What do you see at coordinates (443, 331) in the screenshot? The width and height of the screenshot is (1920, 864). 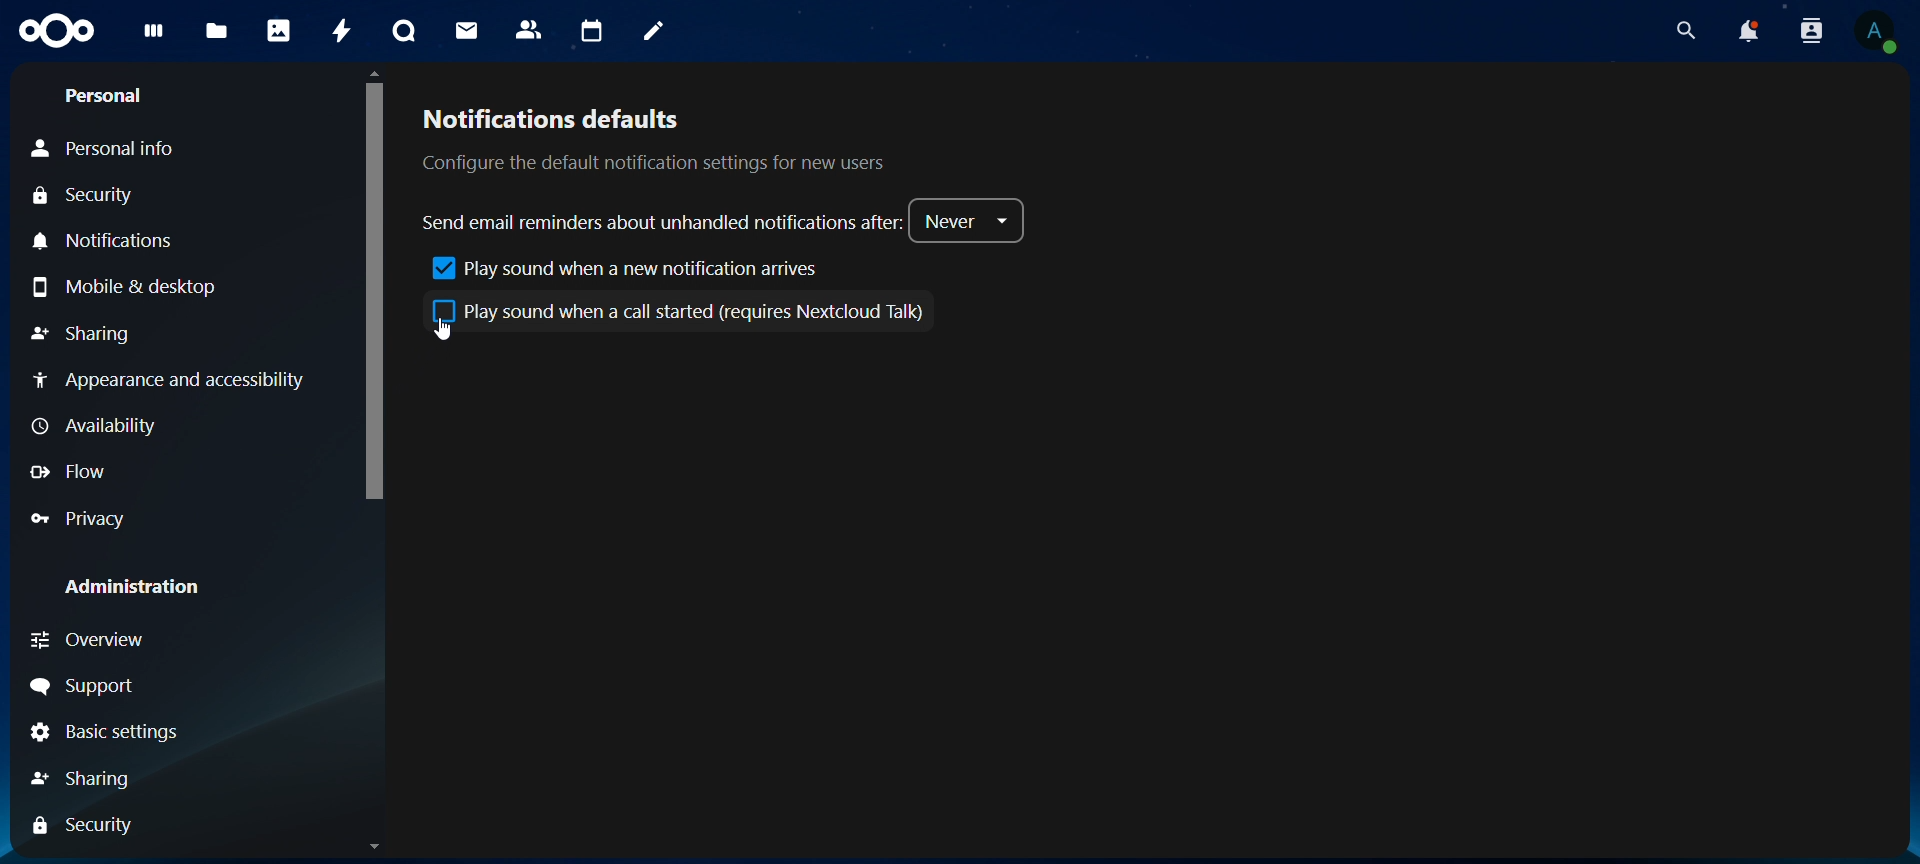 I see `Cursor` at bounding box center [443, 331].